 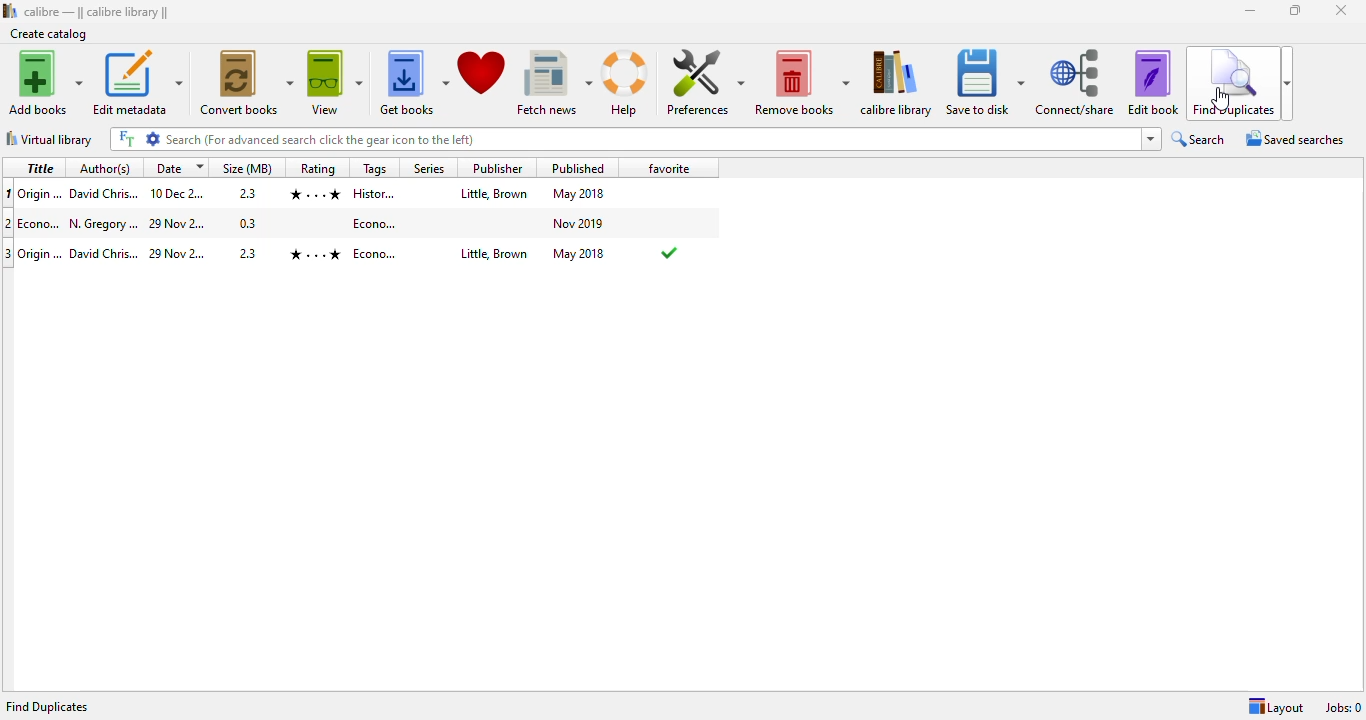 I want to click on help, so click(x=624, y=83).